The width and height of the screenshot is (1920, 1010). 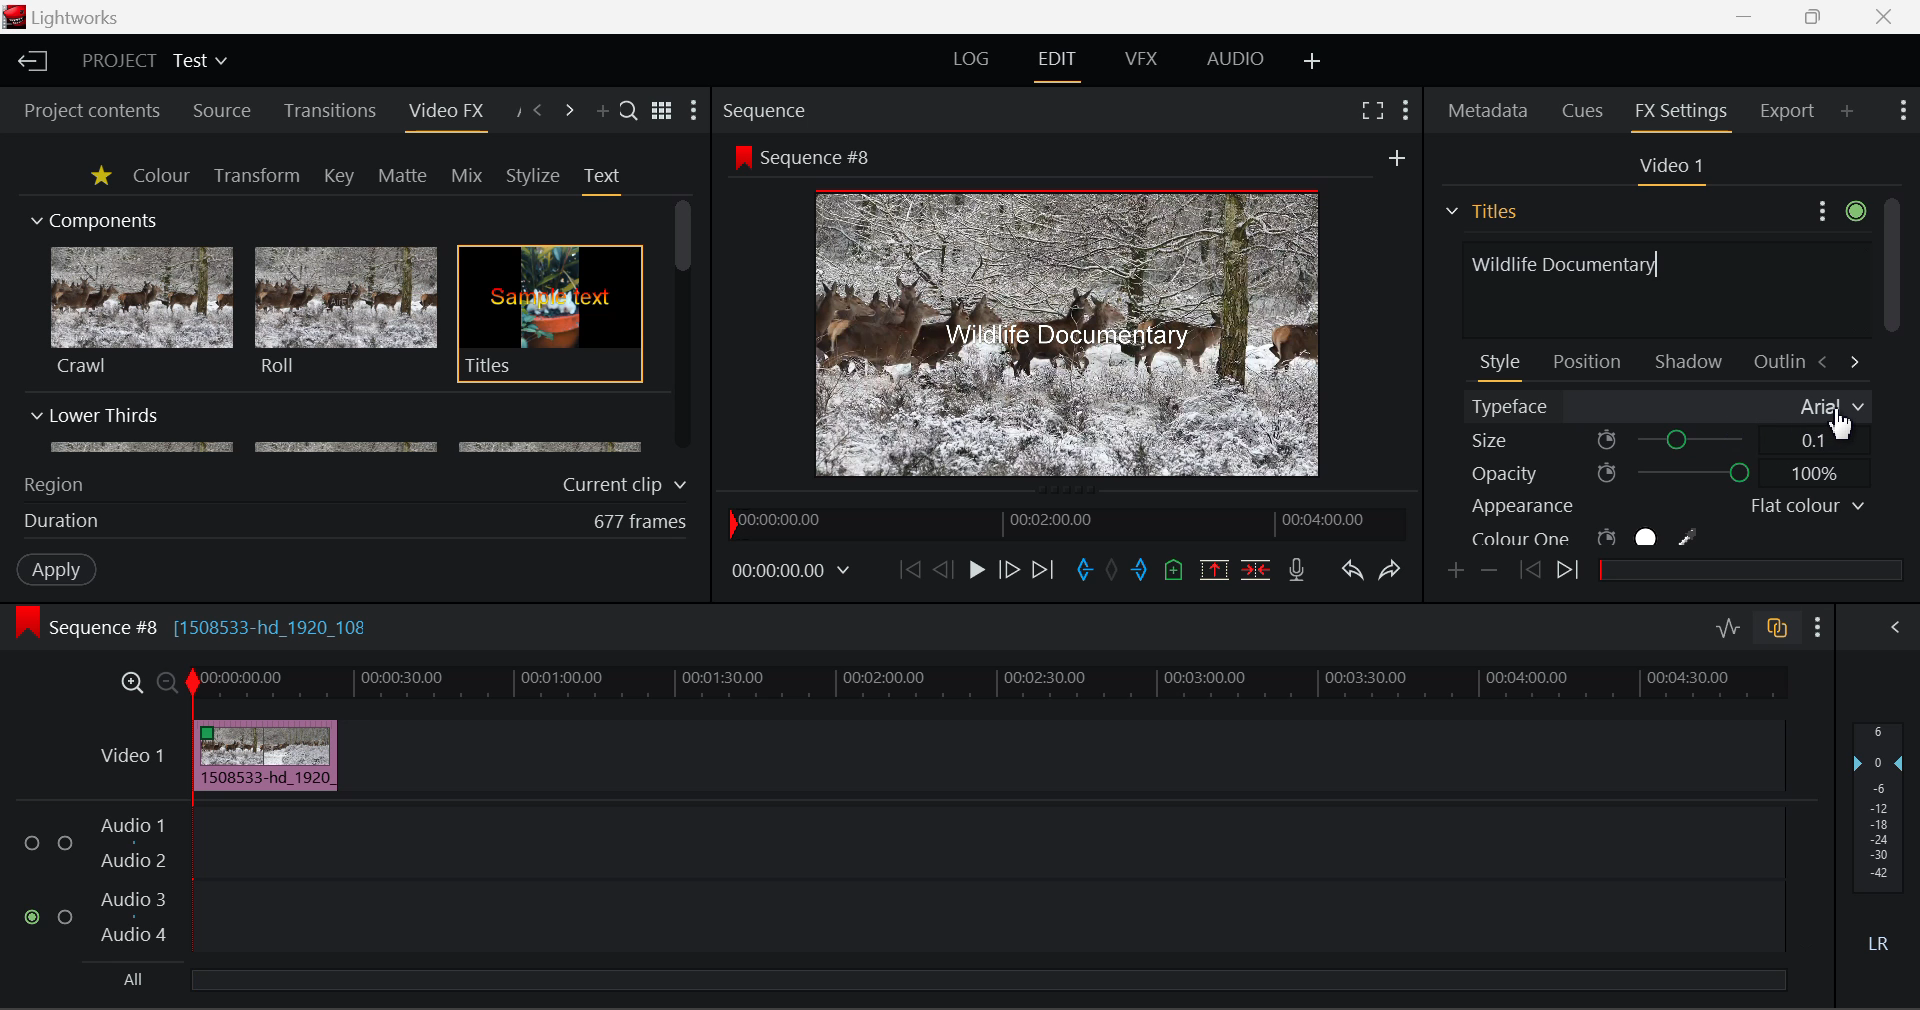 What do you see at coordinates (161, 174) in the screenshot?
I see `Colour` at bounding box center [161, 174].